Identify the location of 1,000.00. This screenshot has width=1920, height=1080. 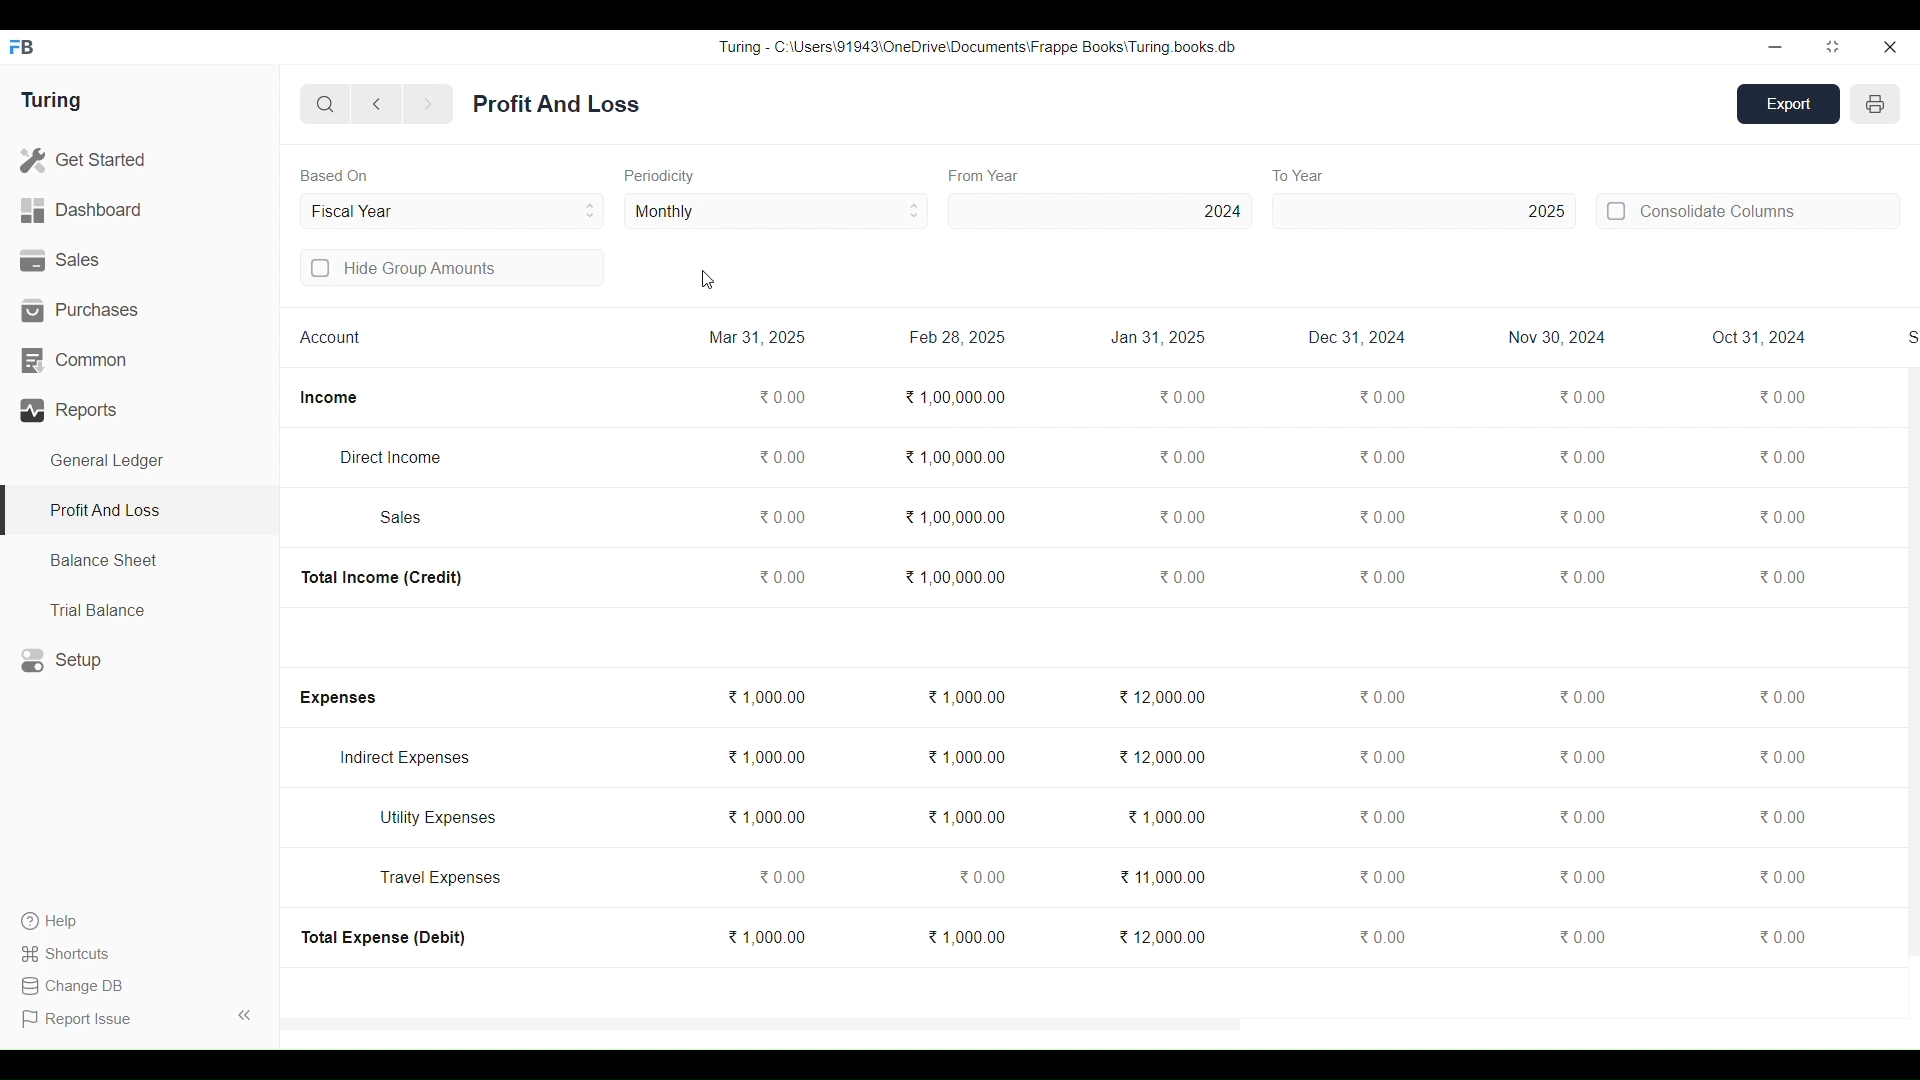
(966, 818).